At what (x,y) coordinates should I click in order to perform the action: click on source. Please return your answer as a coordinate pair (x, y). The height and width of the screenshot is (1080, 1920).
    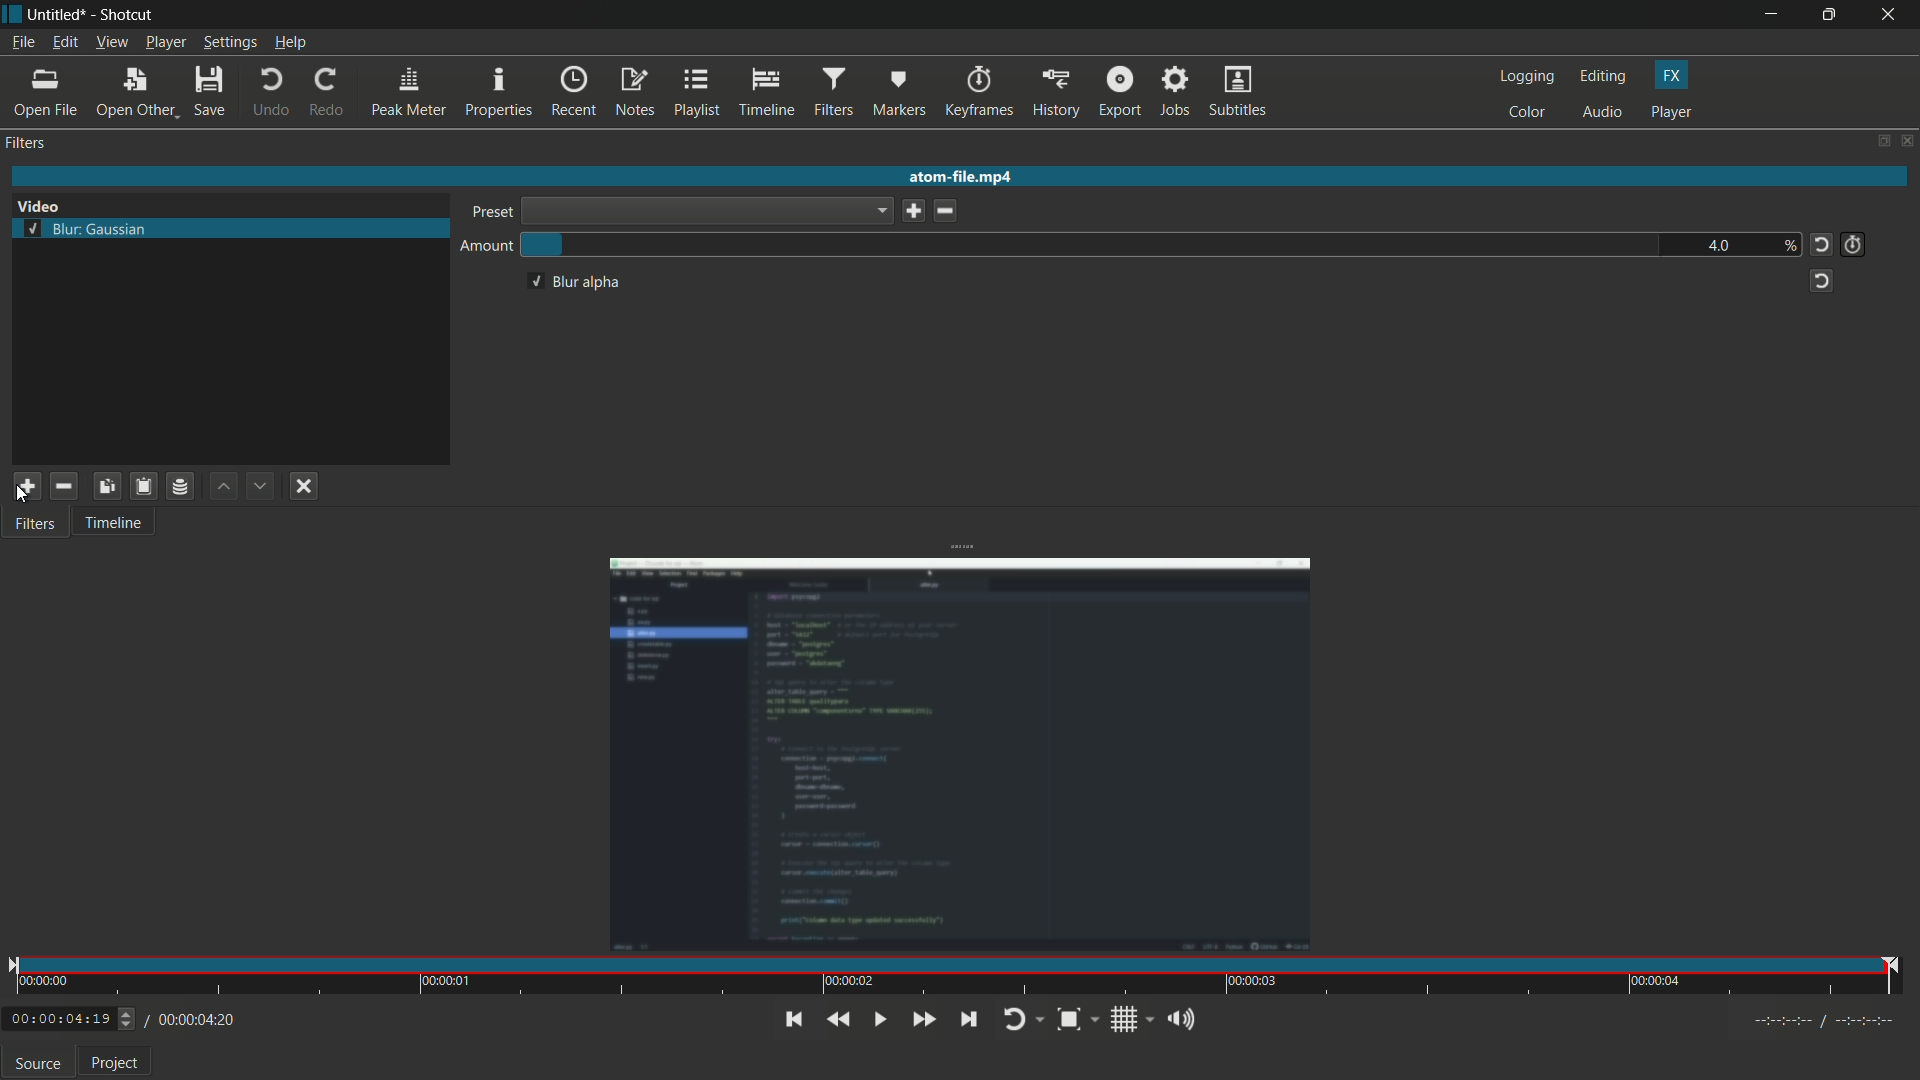
    Looking at the image, I should click on (37, 1064).